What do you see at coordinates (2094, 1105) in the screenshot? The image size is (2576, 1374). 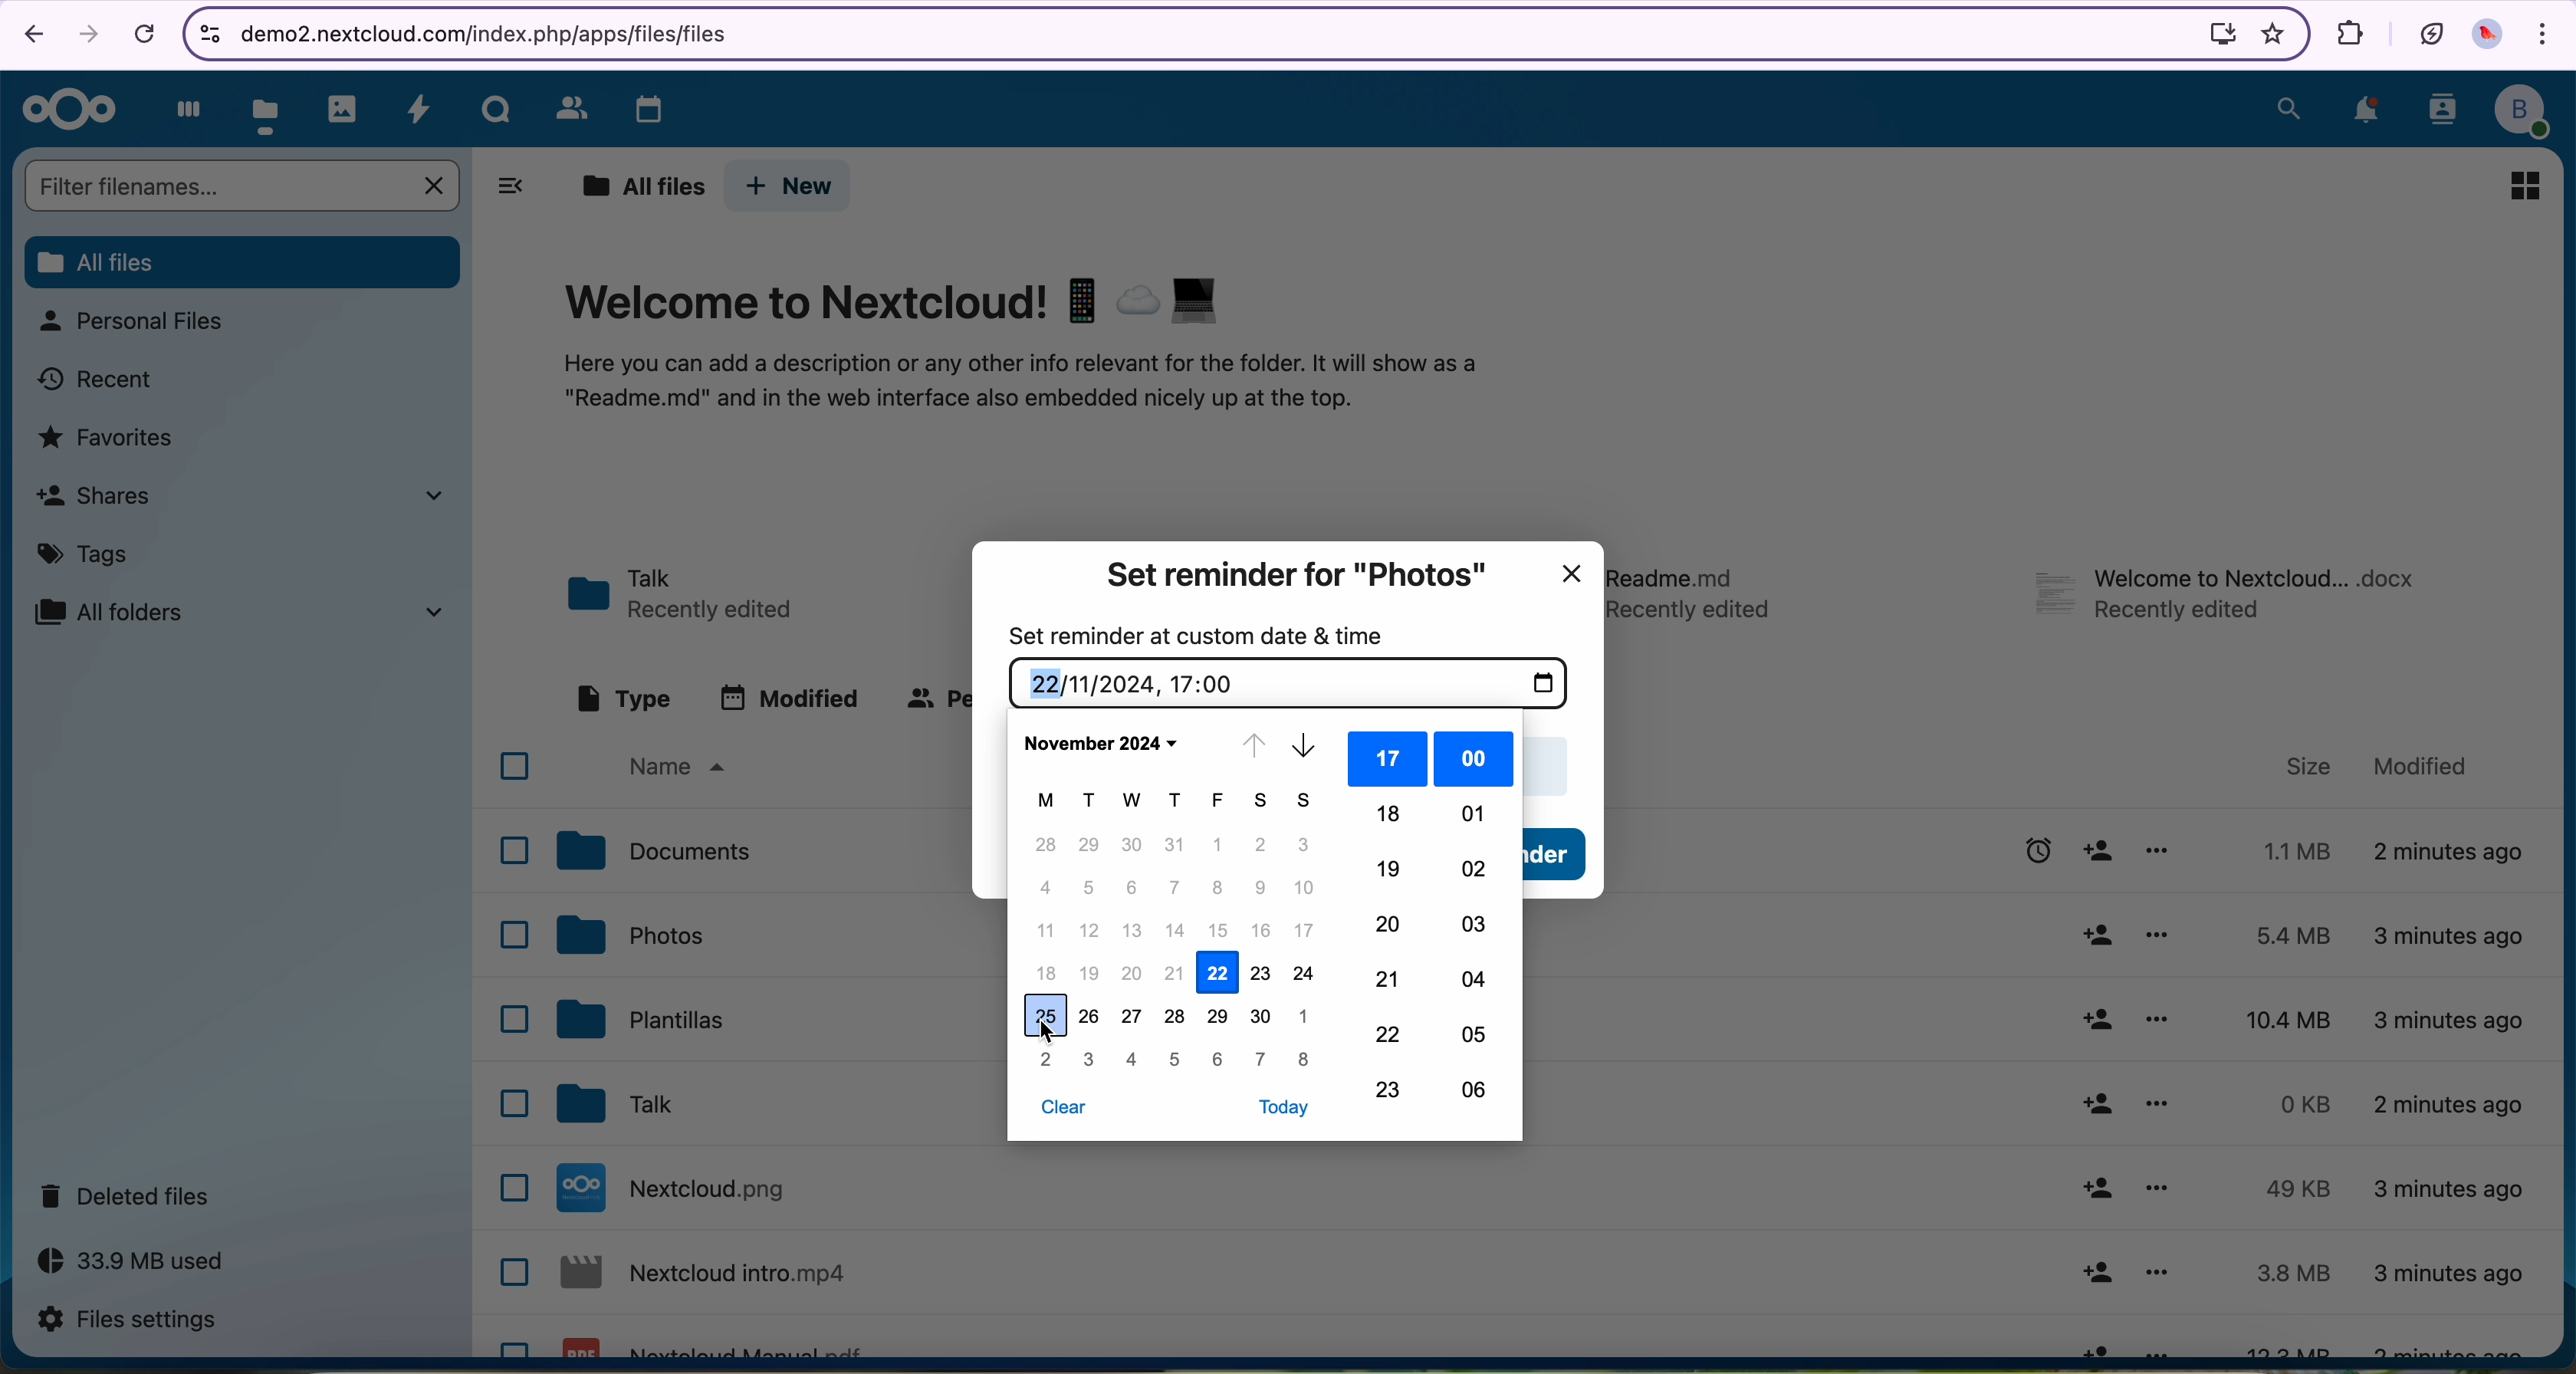 I see `share` at bounding box center [2094, 1105].